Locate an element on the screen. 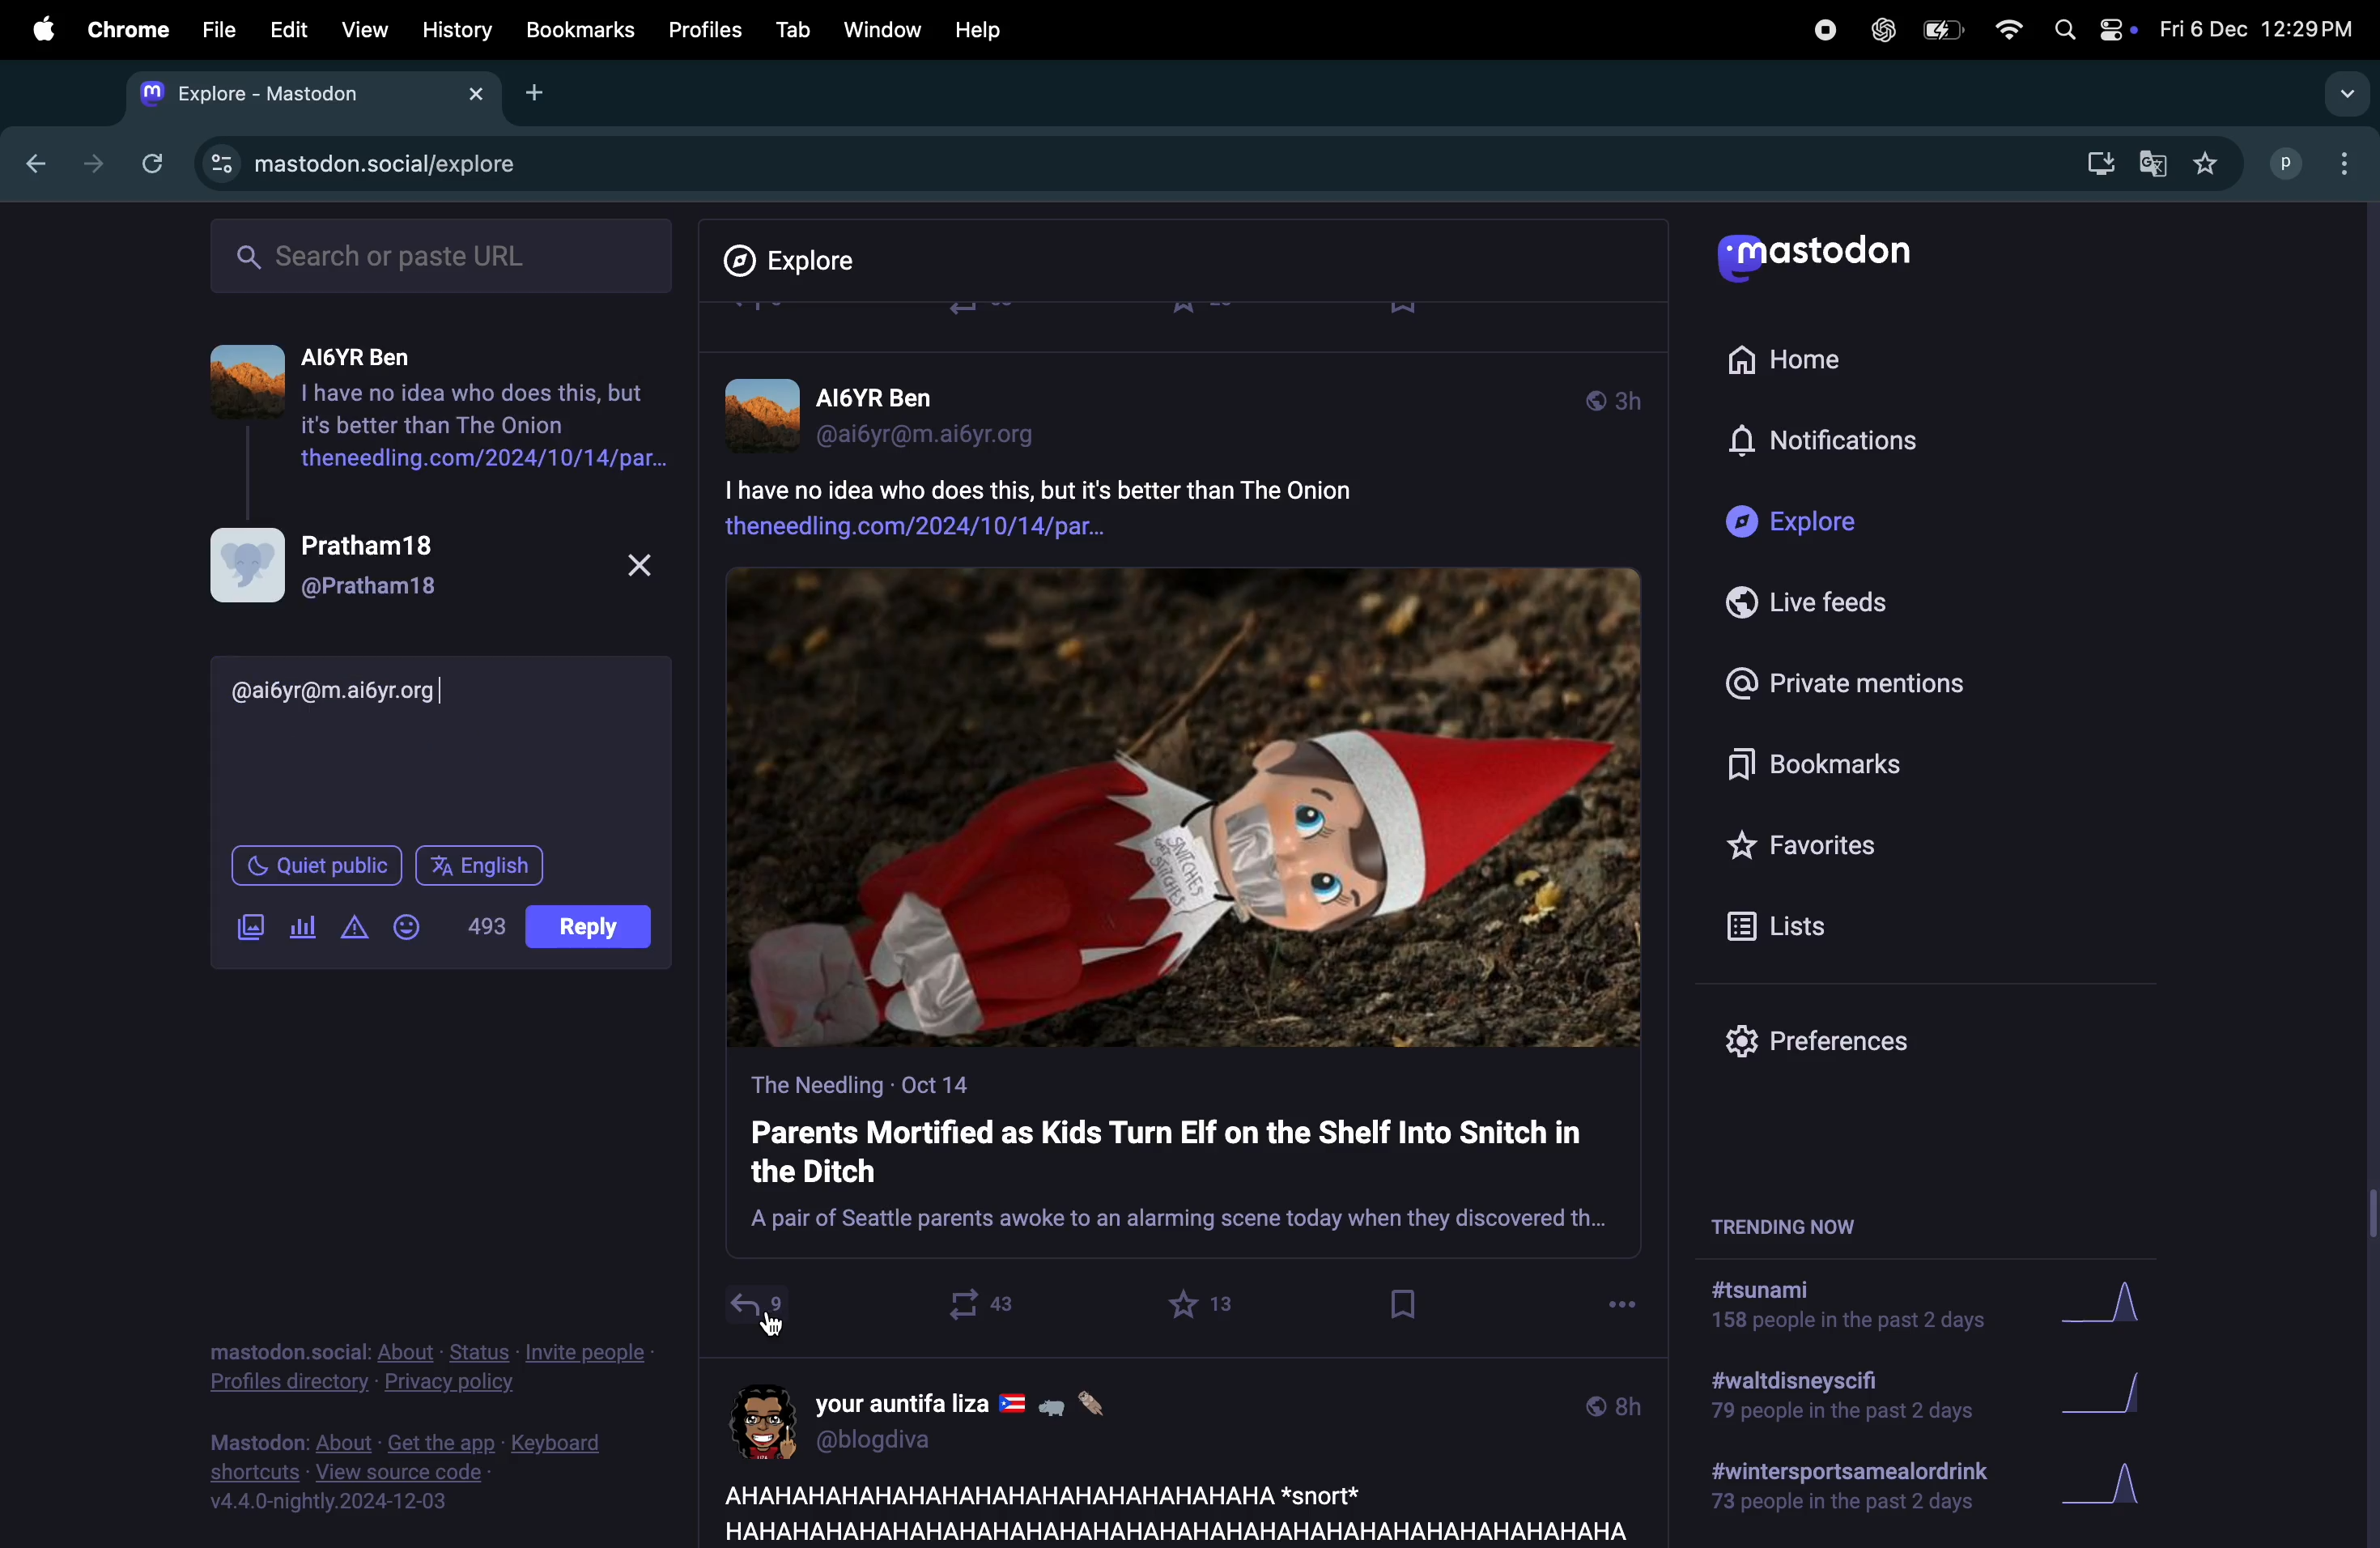  drop down is located at coordinates (2340, 95).